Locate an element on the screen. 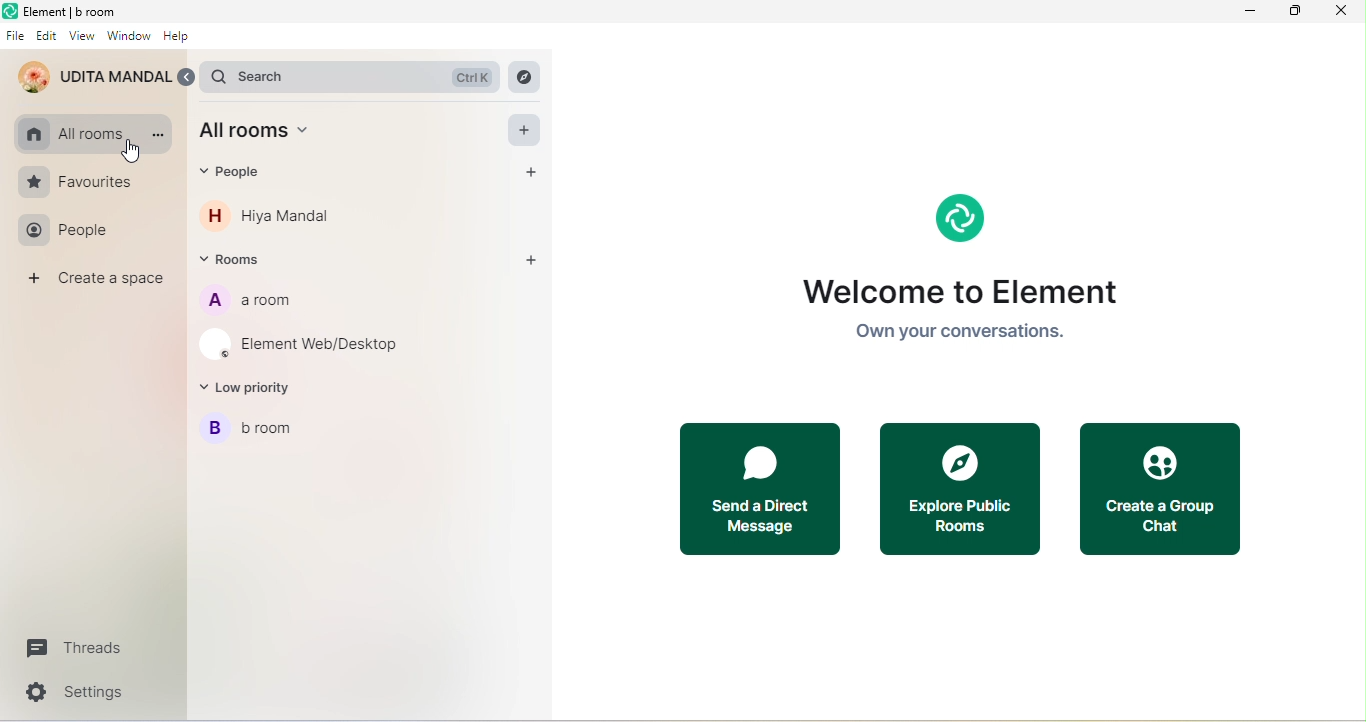  cursor is located at coordinates (131, 150).